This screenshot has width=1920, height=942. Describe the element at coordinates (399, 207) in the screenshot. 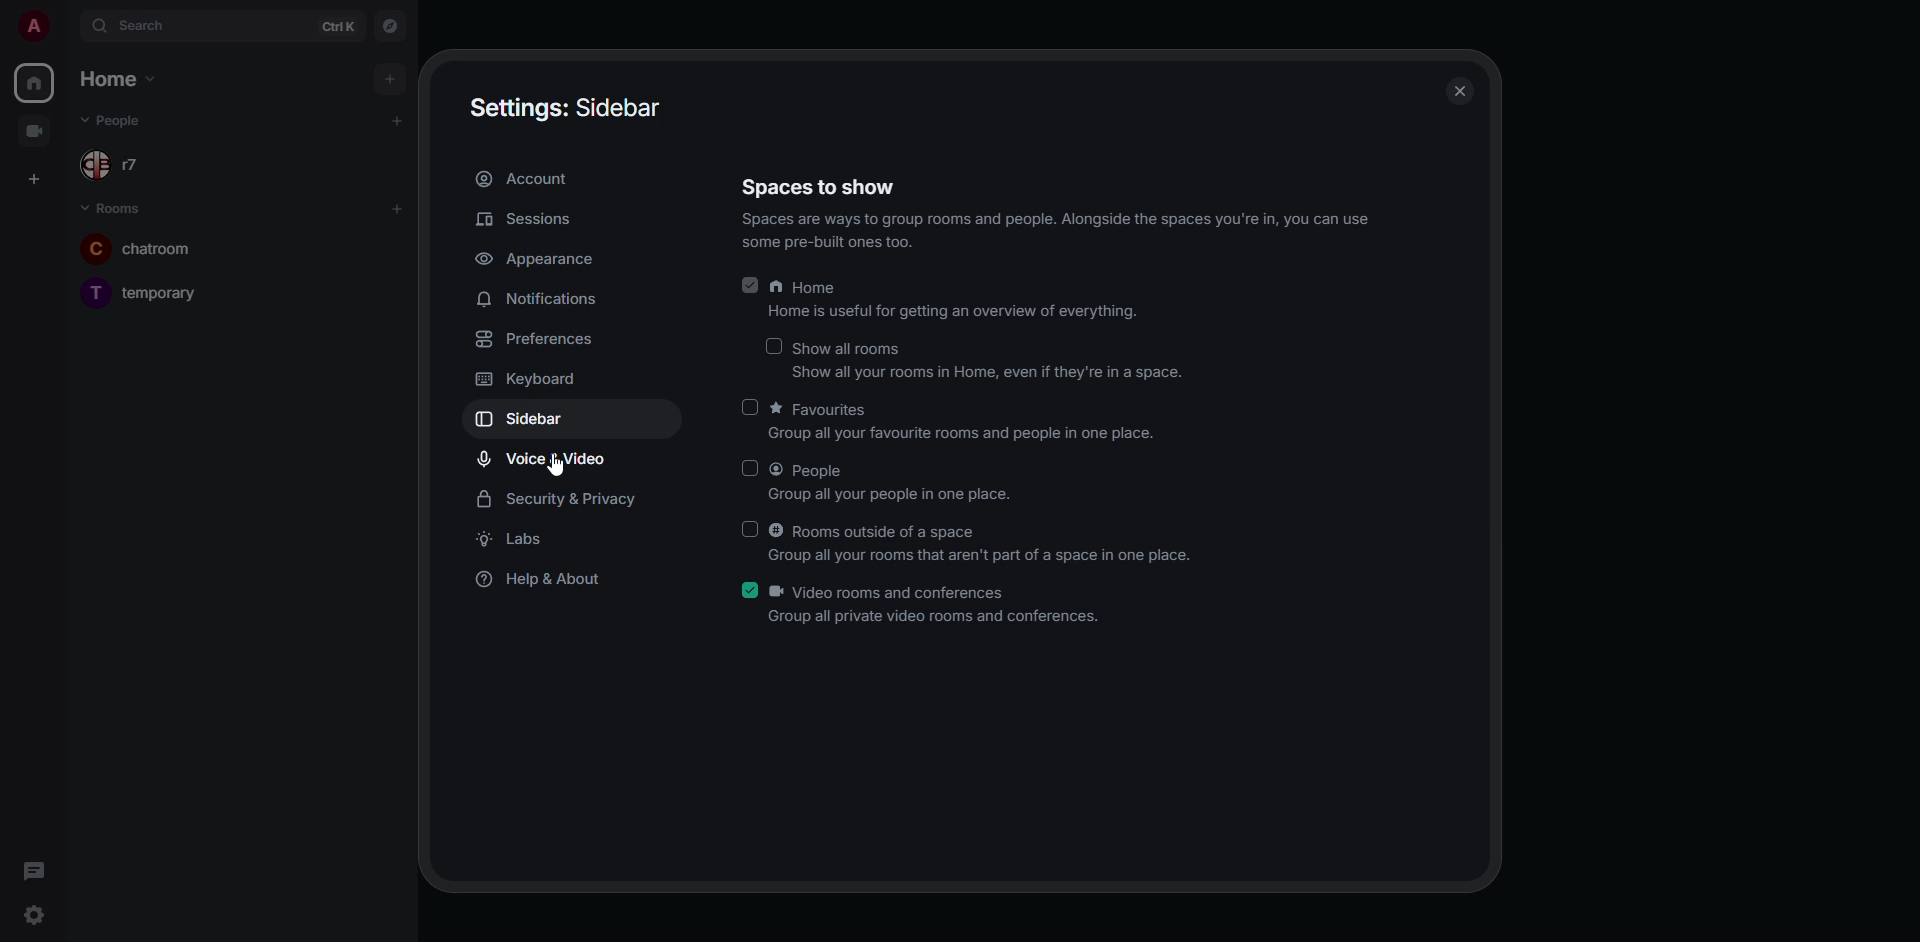

I see `add` at that location.